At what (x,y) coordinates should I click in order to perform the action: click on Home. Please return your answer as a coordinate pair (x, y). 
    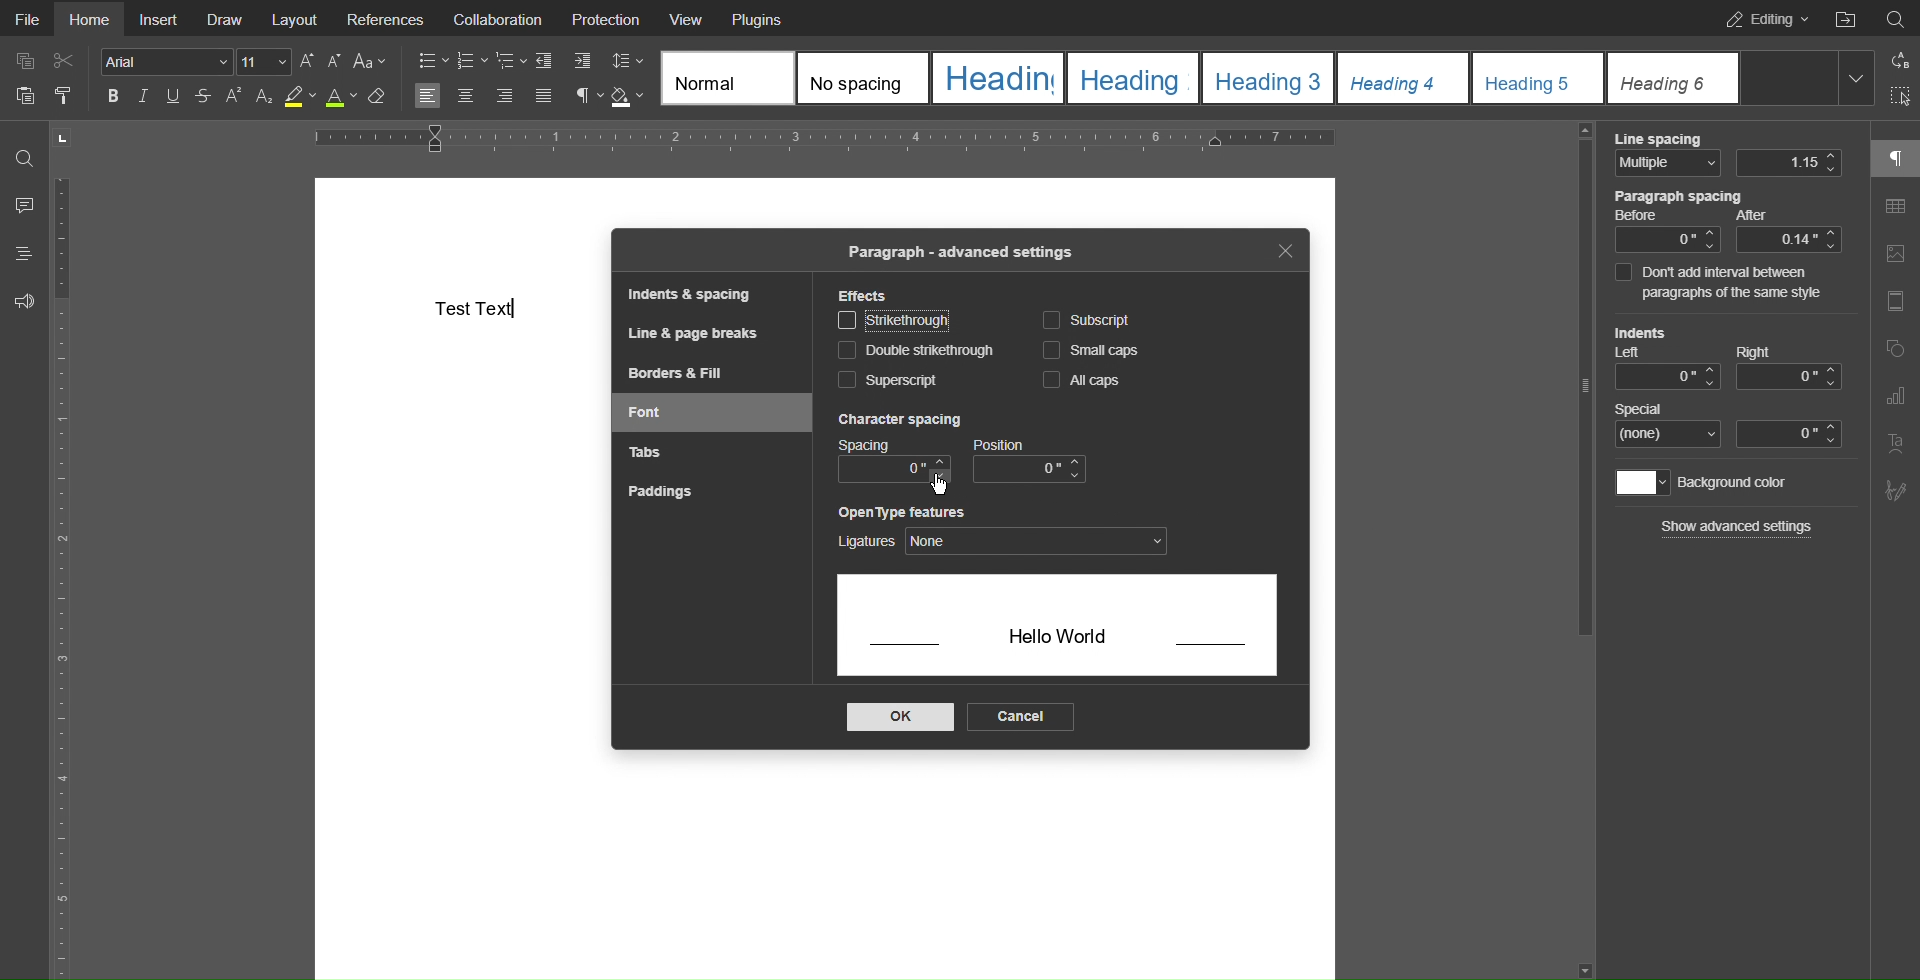
    Looking at the image, I should click on (88, 19).